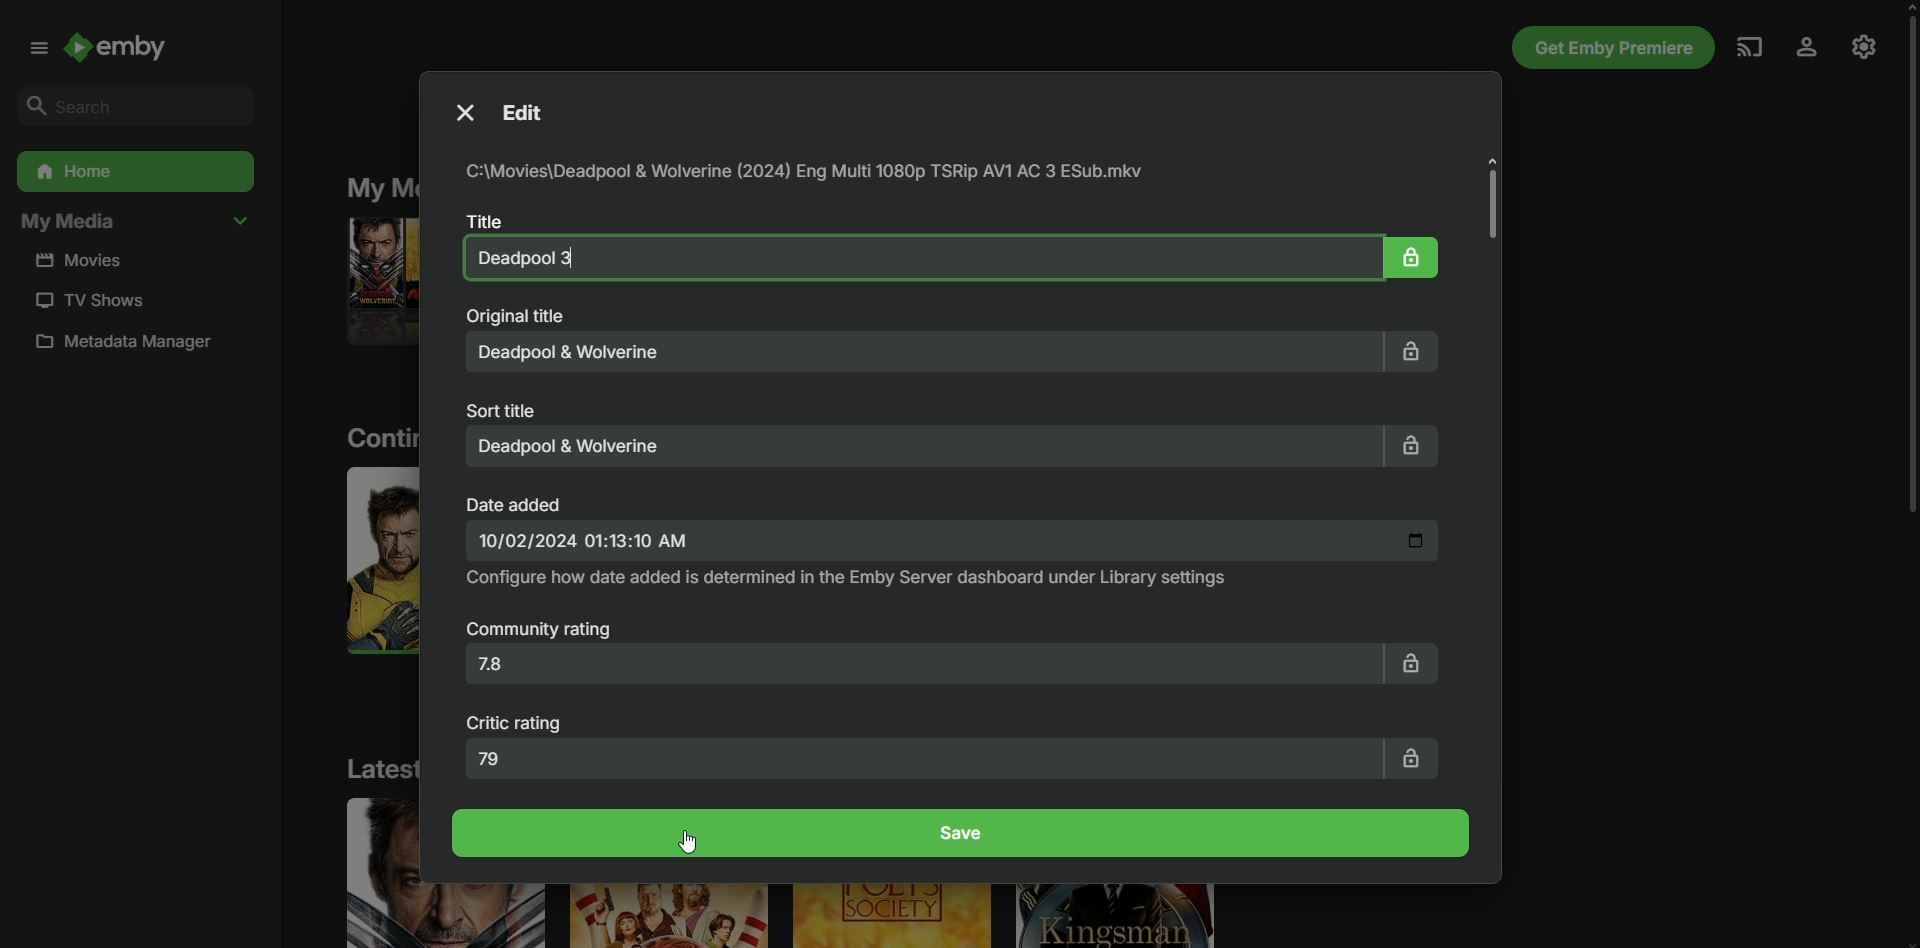 The width and height of the screenshot is (1920, 948). What do you see at coordinates (128, 51) in the screenshot?
I see `Emby` at bounding box center [128, 51].